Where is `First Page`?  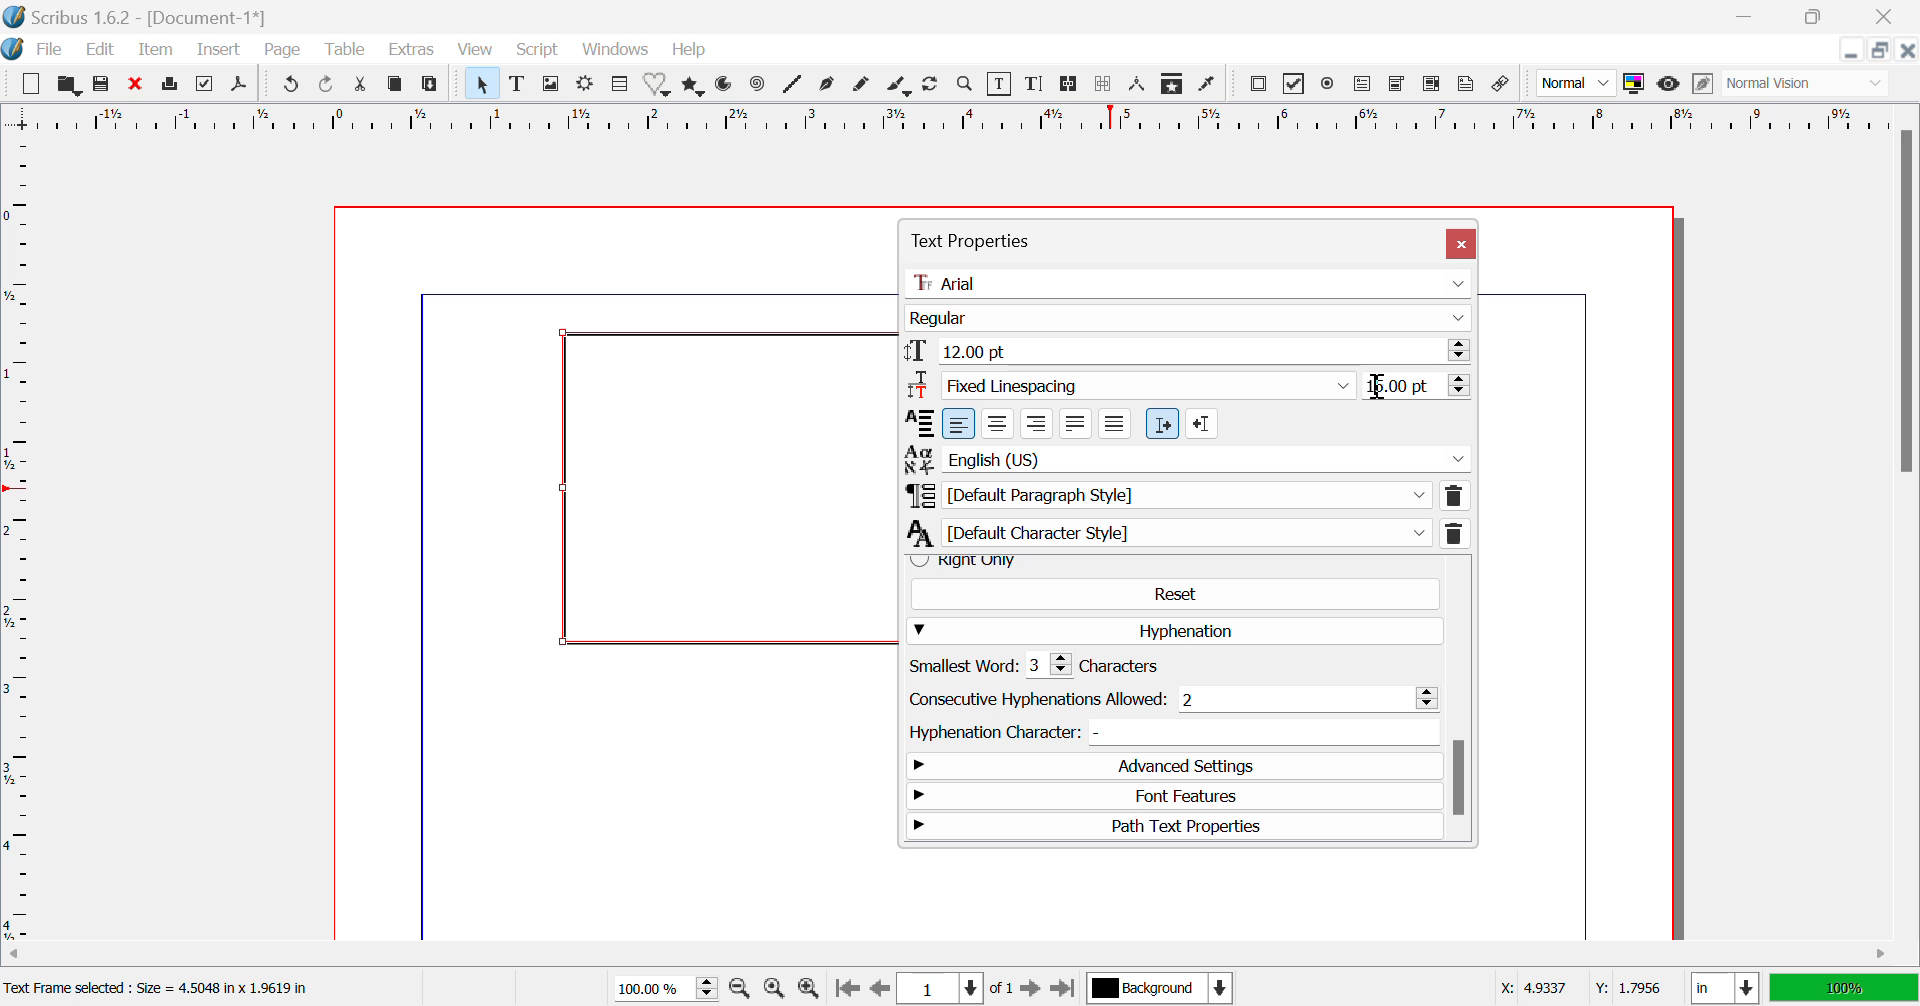 First Page is located at coordinates (846, 988).